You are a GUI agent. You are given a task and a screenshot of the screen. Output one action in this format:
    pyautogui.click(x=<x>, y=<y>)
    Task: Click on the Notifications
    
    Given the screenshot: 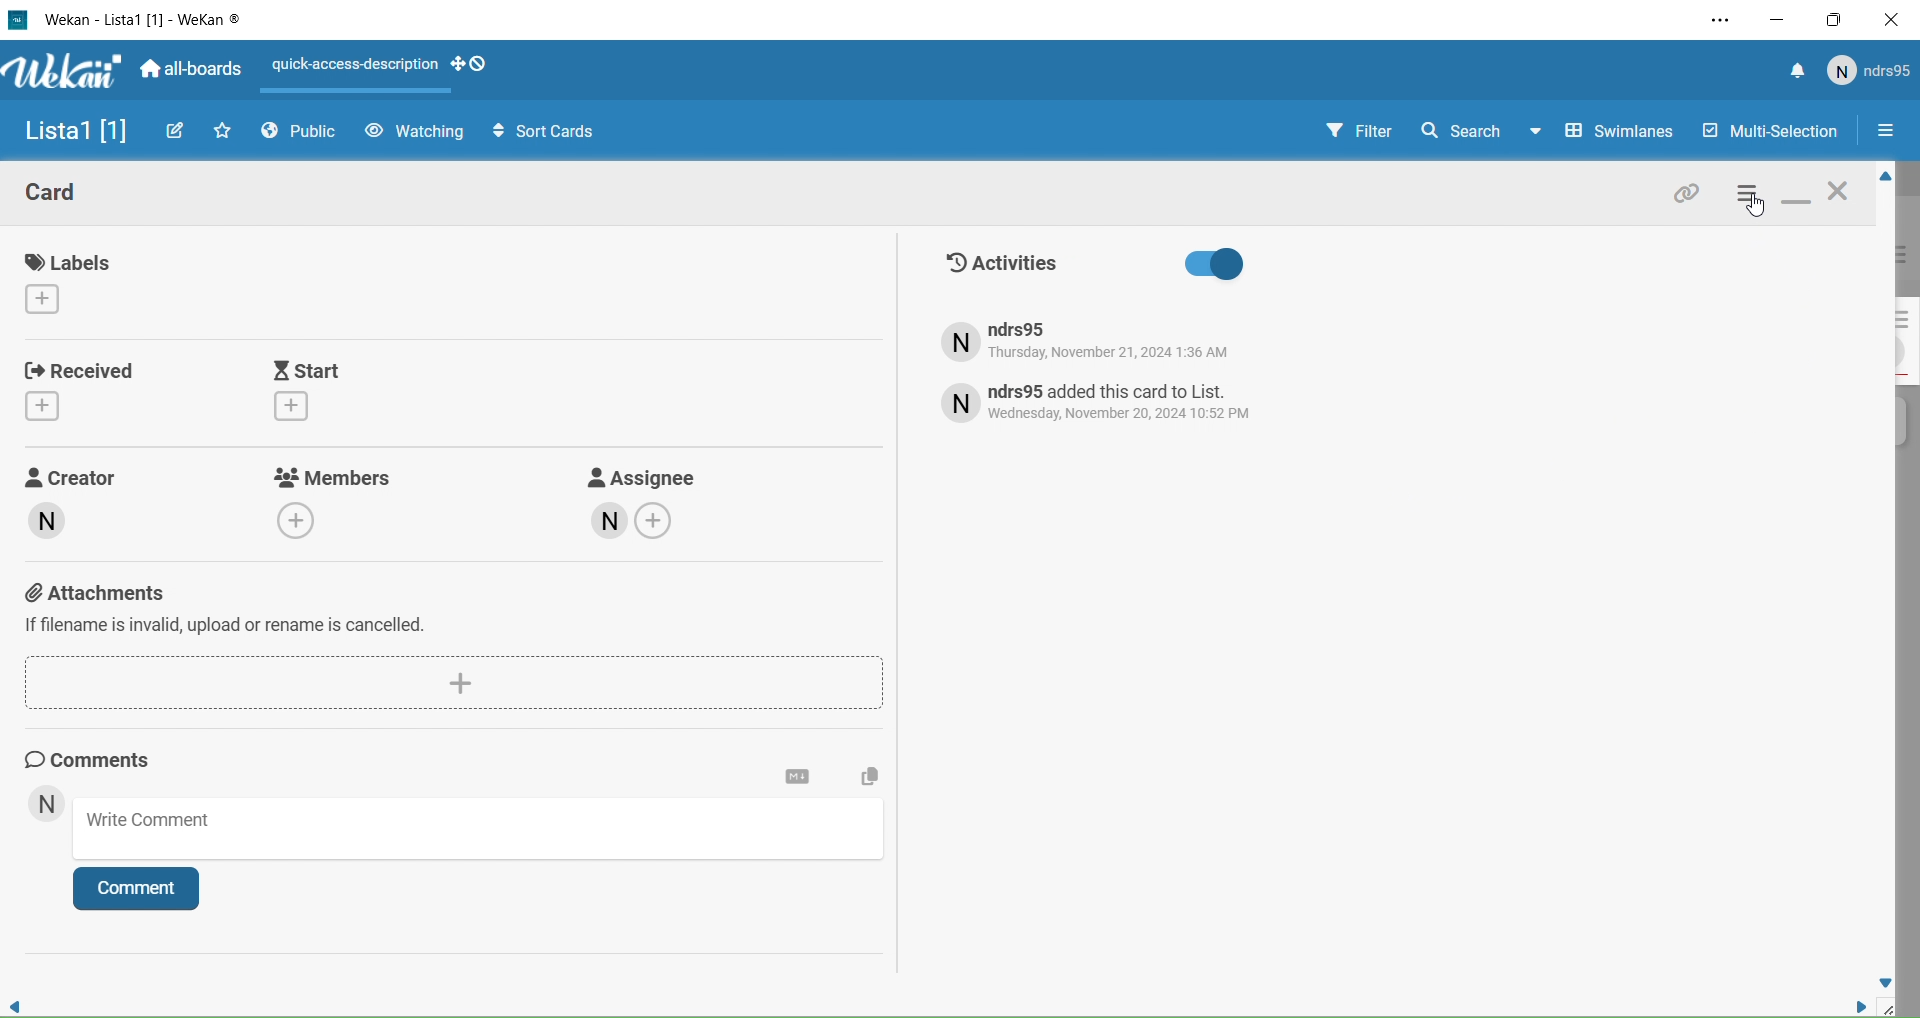 What is the action you would take?
    pyautogui.click(x=1796, y=69)
    